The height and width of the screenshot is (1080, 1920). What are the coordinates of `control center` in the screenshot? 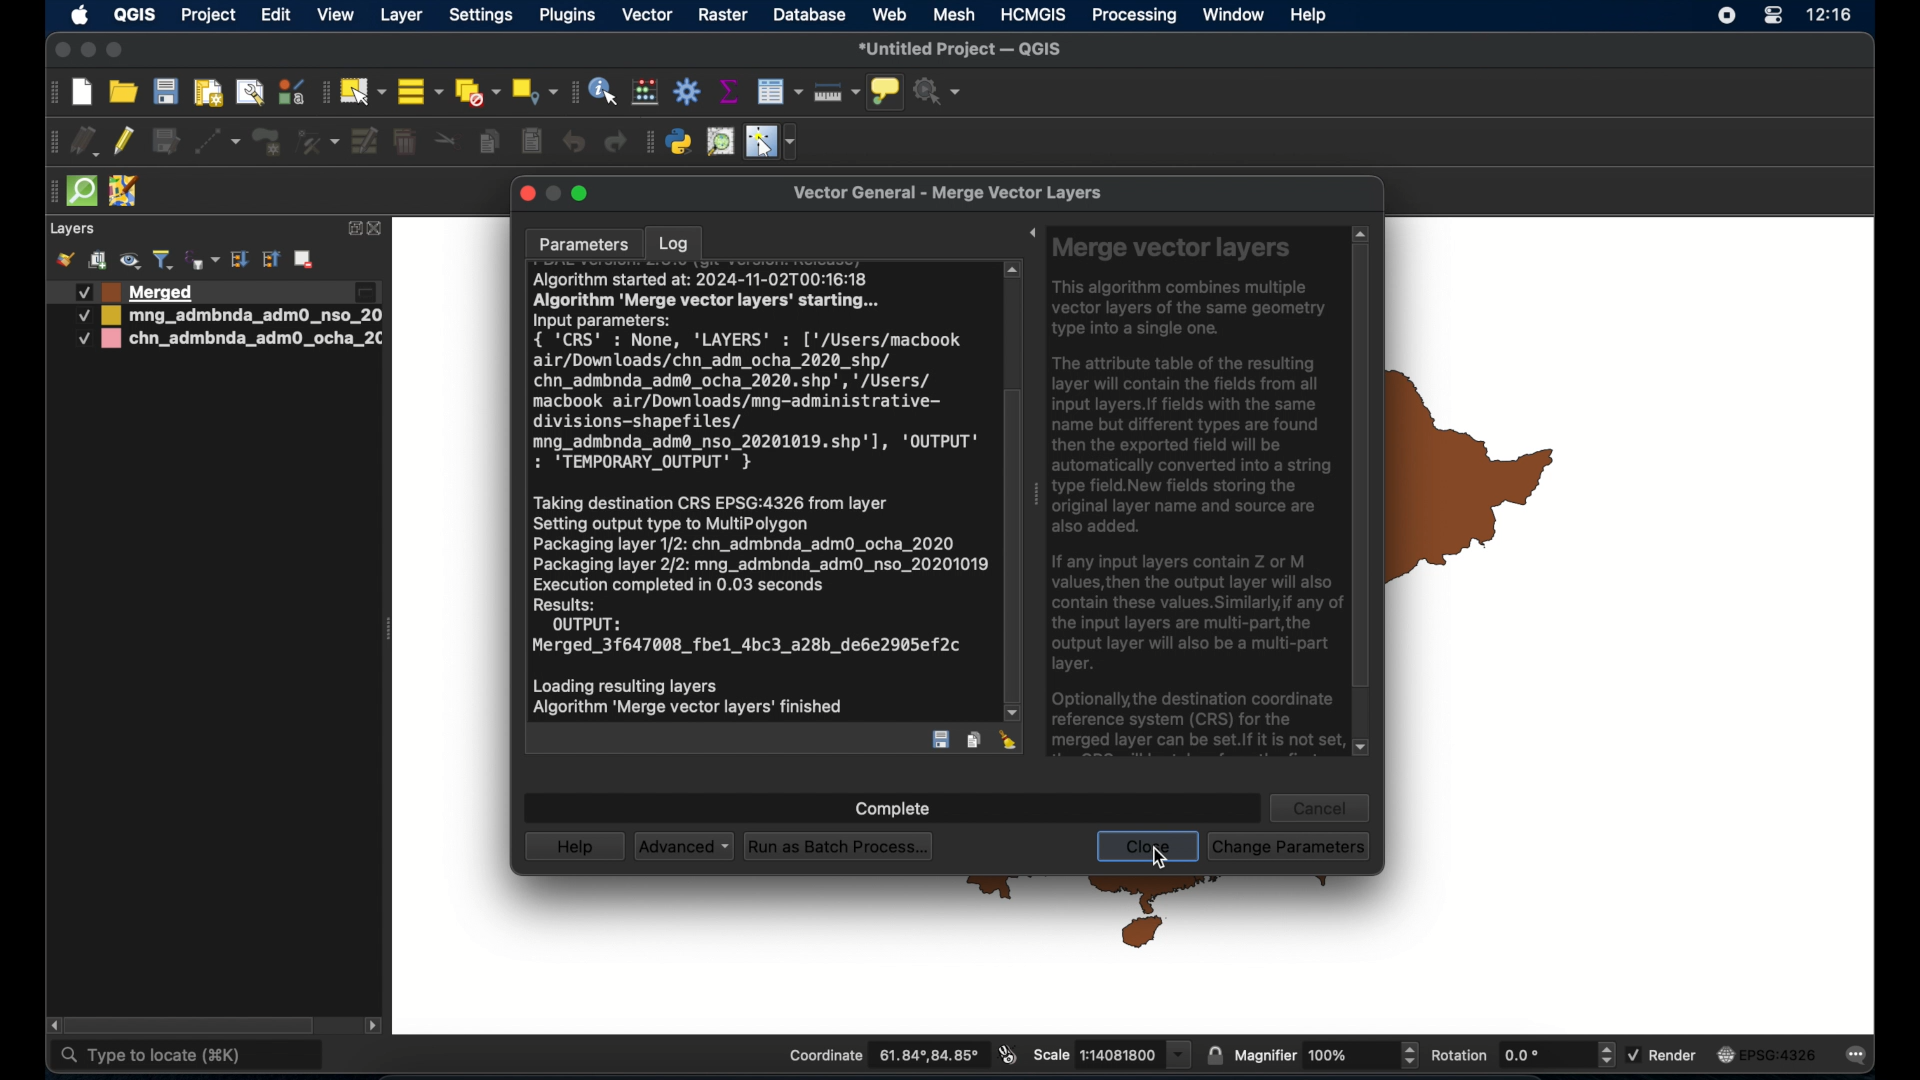 It's located at (1772, 17).